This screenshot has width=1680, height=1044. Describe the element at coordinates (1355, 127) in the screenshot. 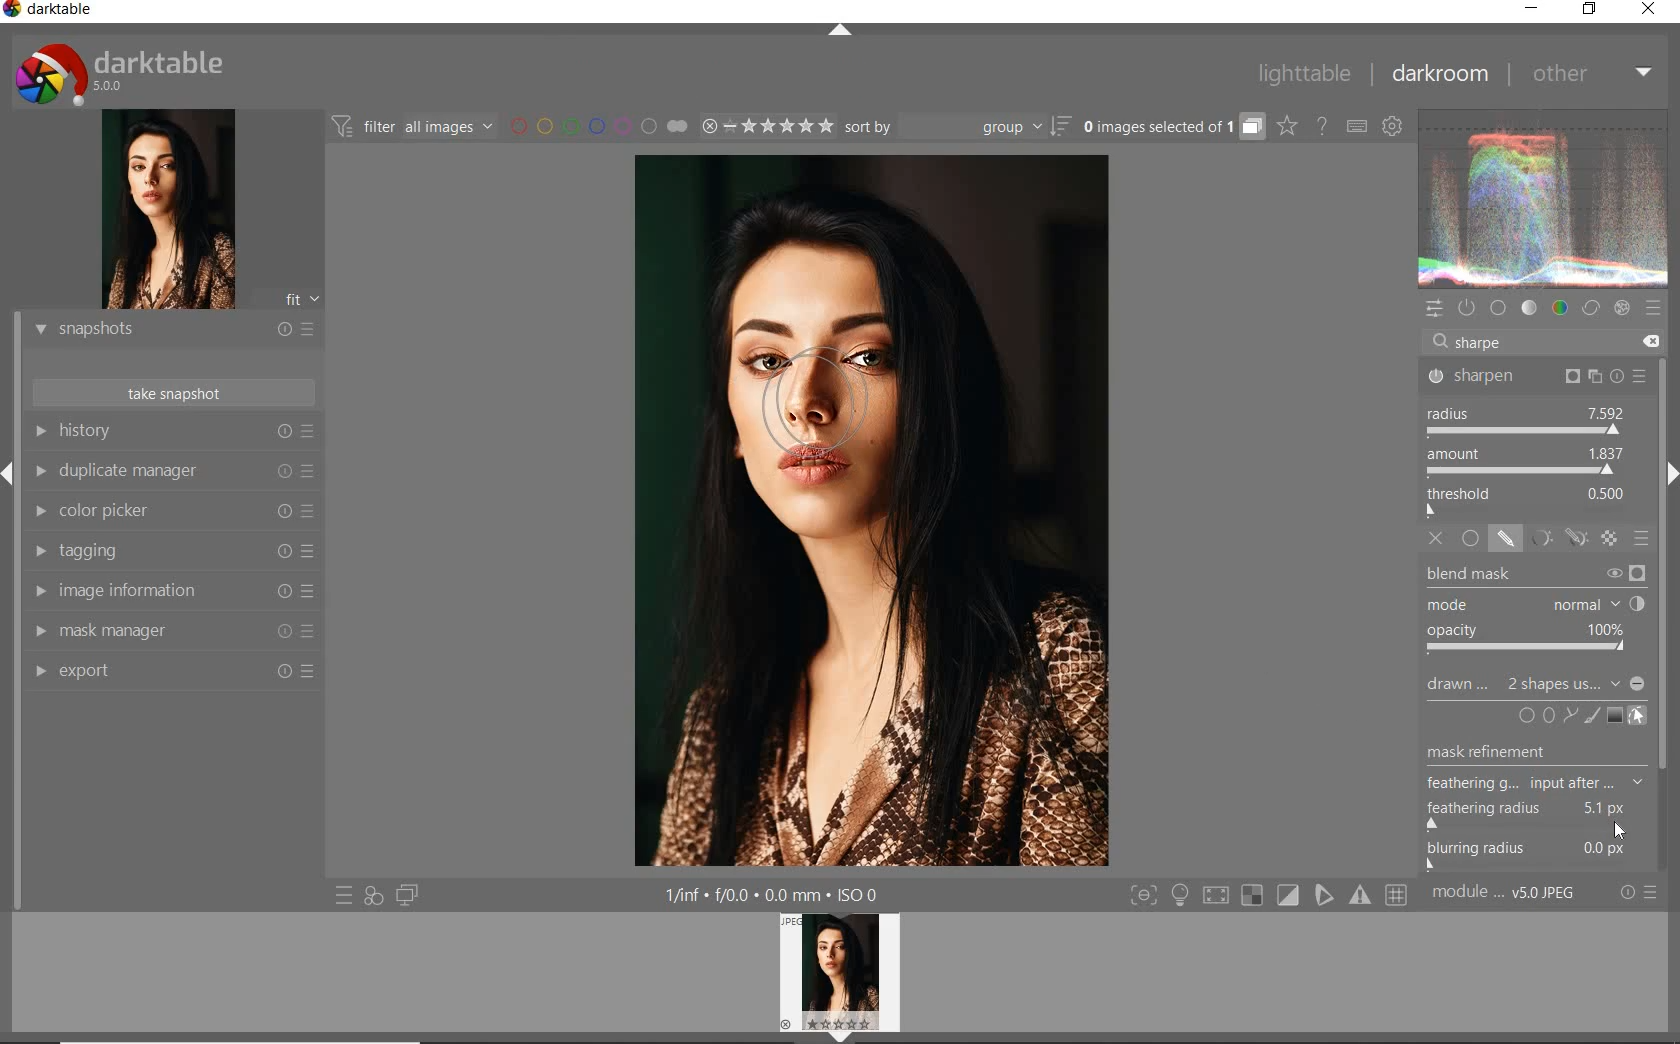

I see `set keyboard shortcuts` at that location.